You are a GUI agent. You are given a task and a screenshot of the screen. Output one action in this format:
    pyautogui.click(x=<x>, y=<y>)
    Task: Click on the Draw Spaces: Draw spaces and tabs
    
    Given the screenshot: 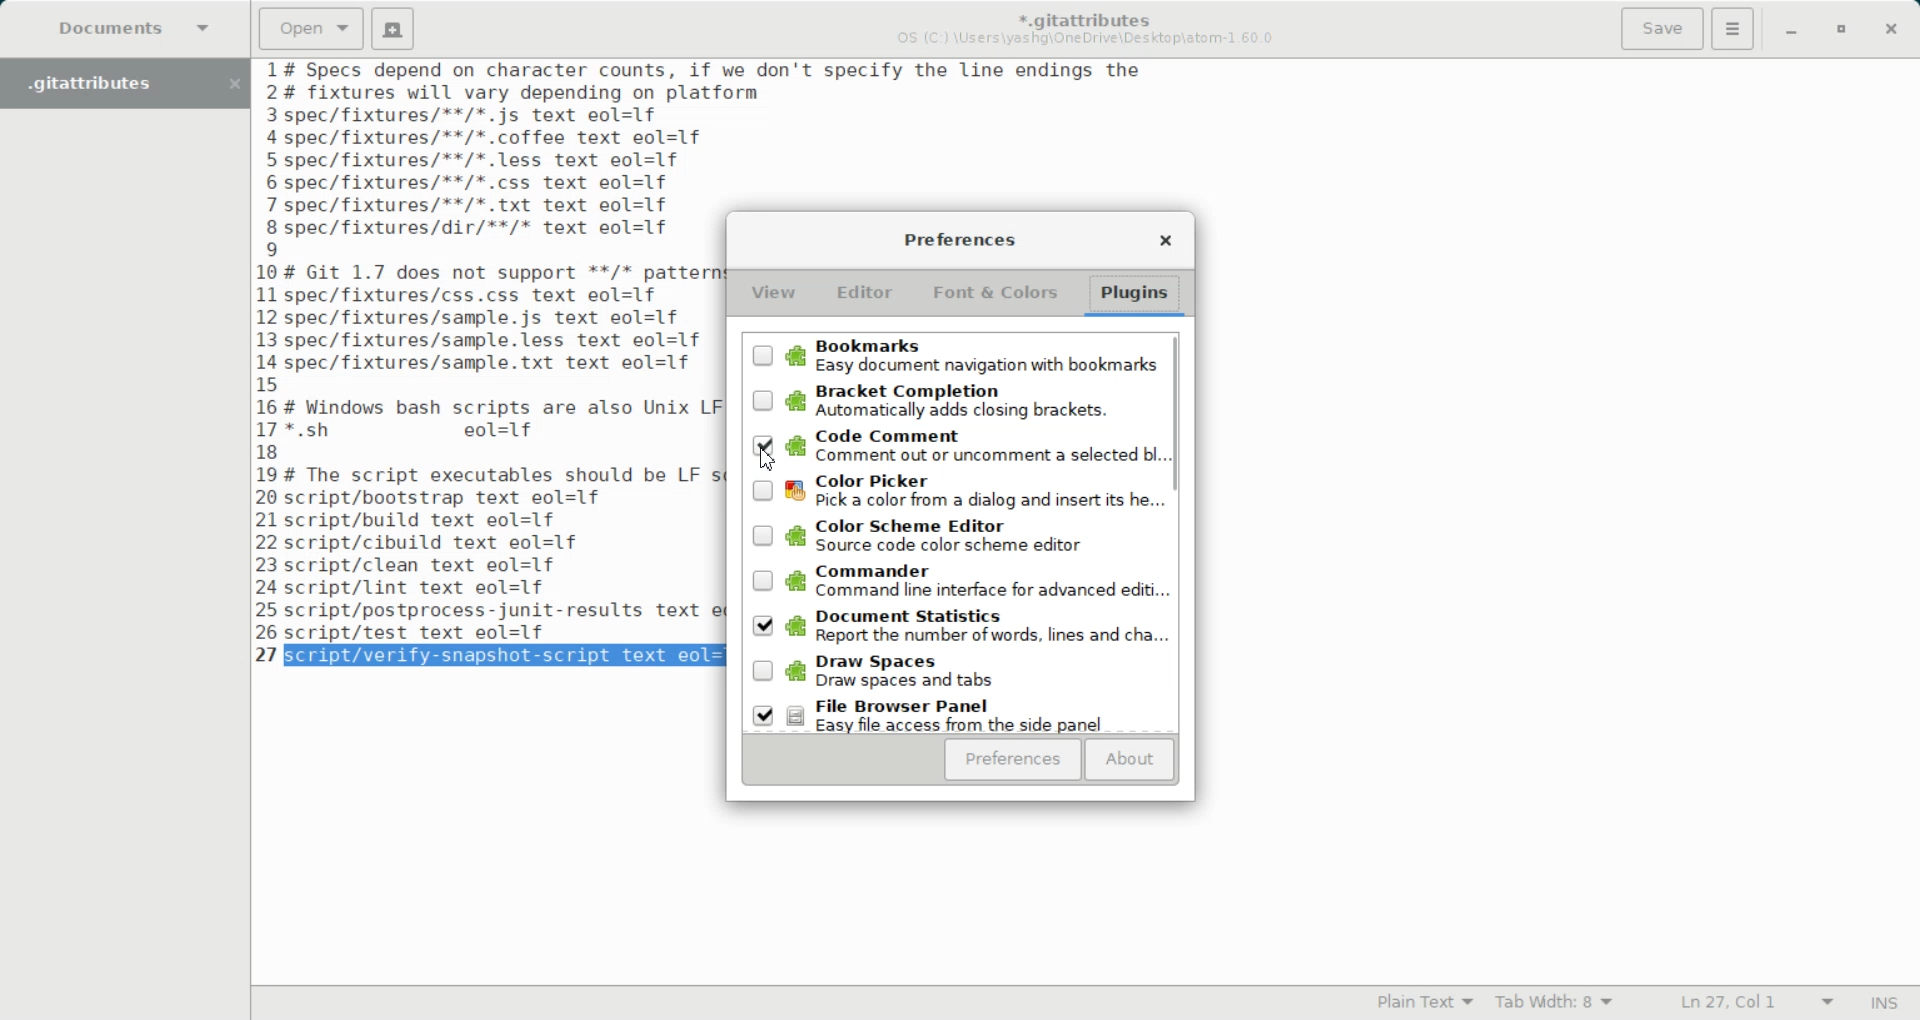 What is the action you would take?
    pyautogui.click(x=954, y=670)
    